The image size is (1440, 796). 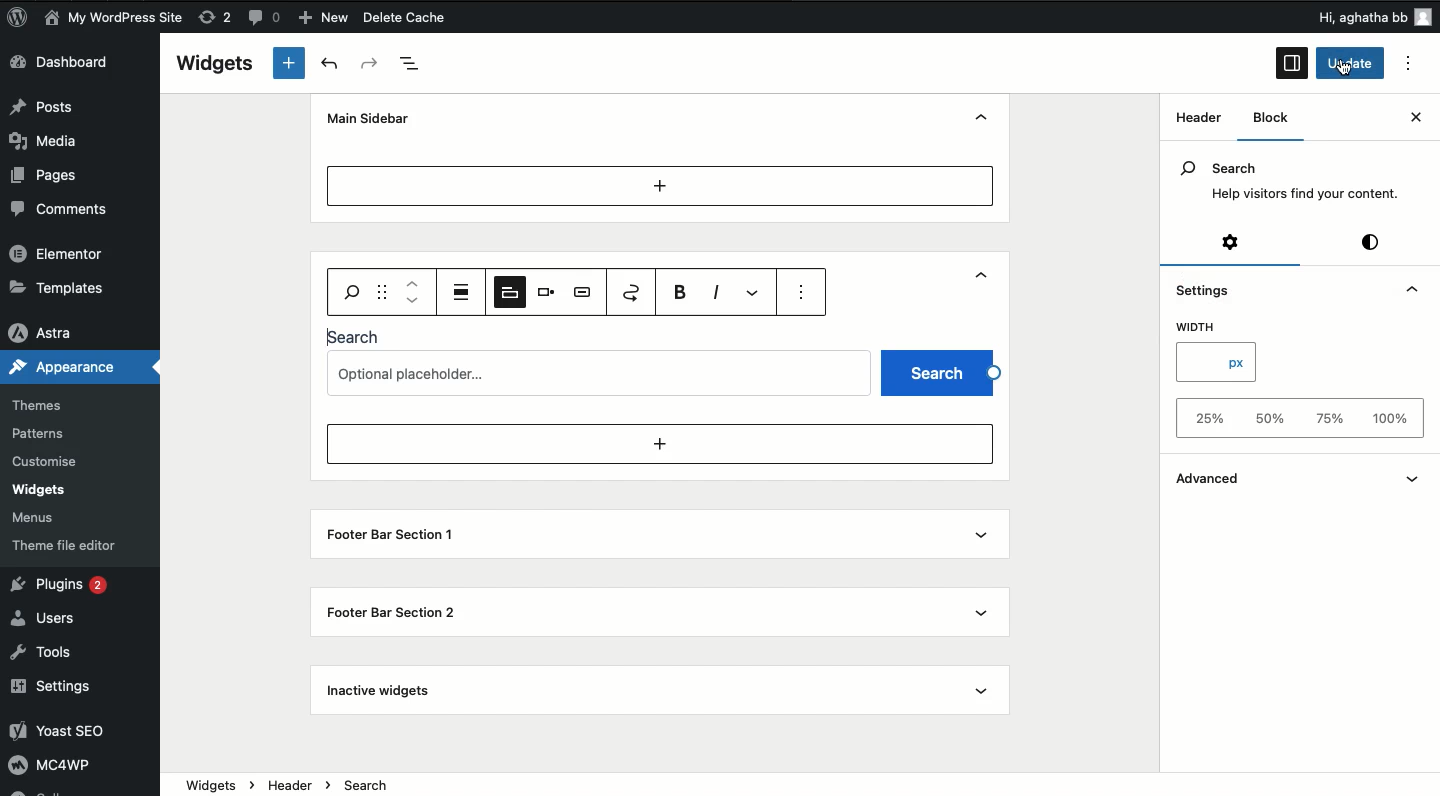 I want to click on Main sidebar, so click(x=373, y=118).